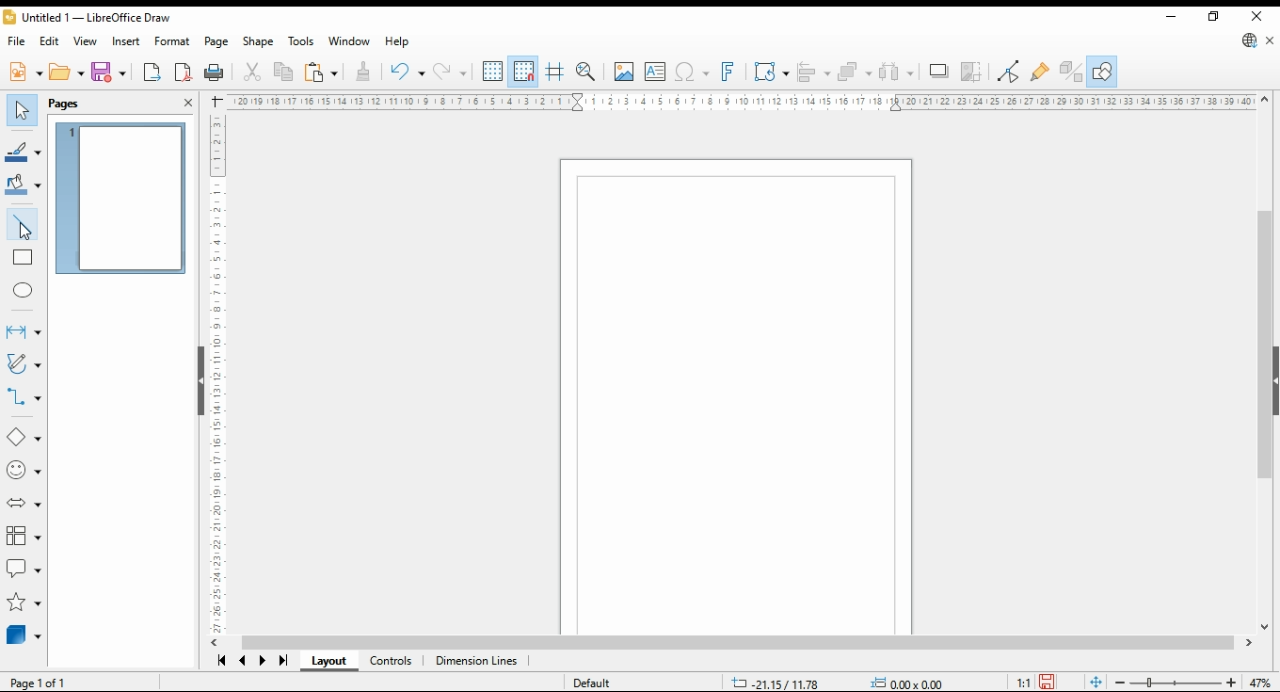  I want to click on fill color, so click(22, 183).